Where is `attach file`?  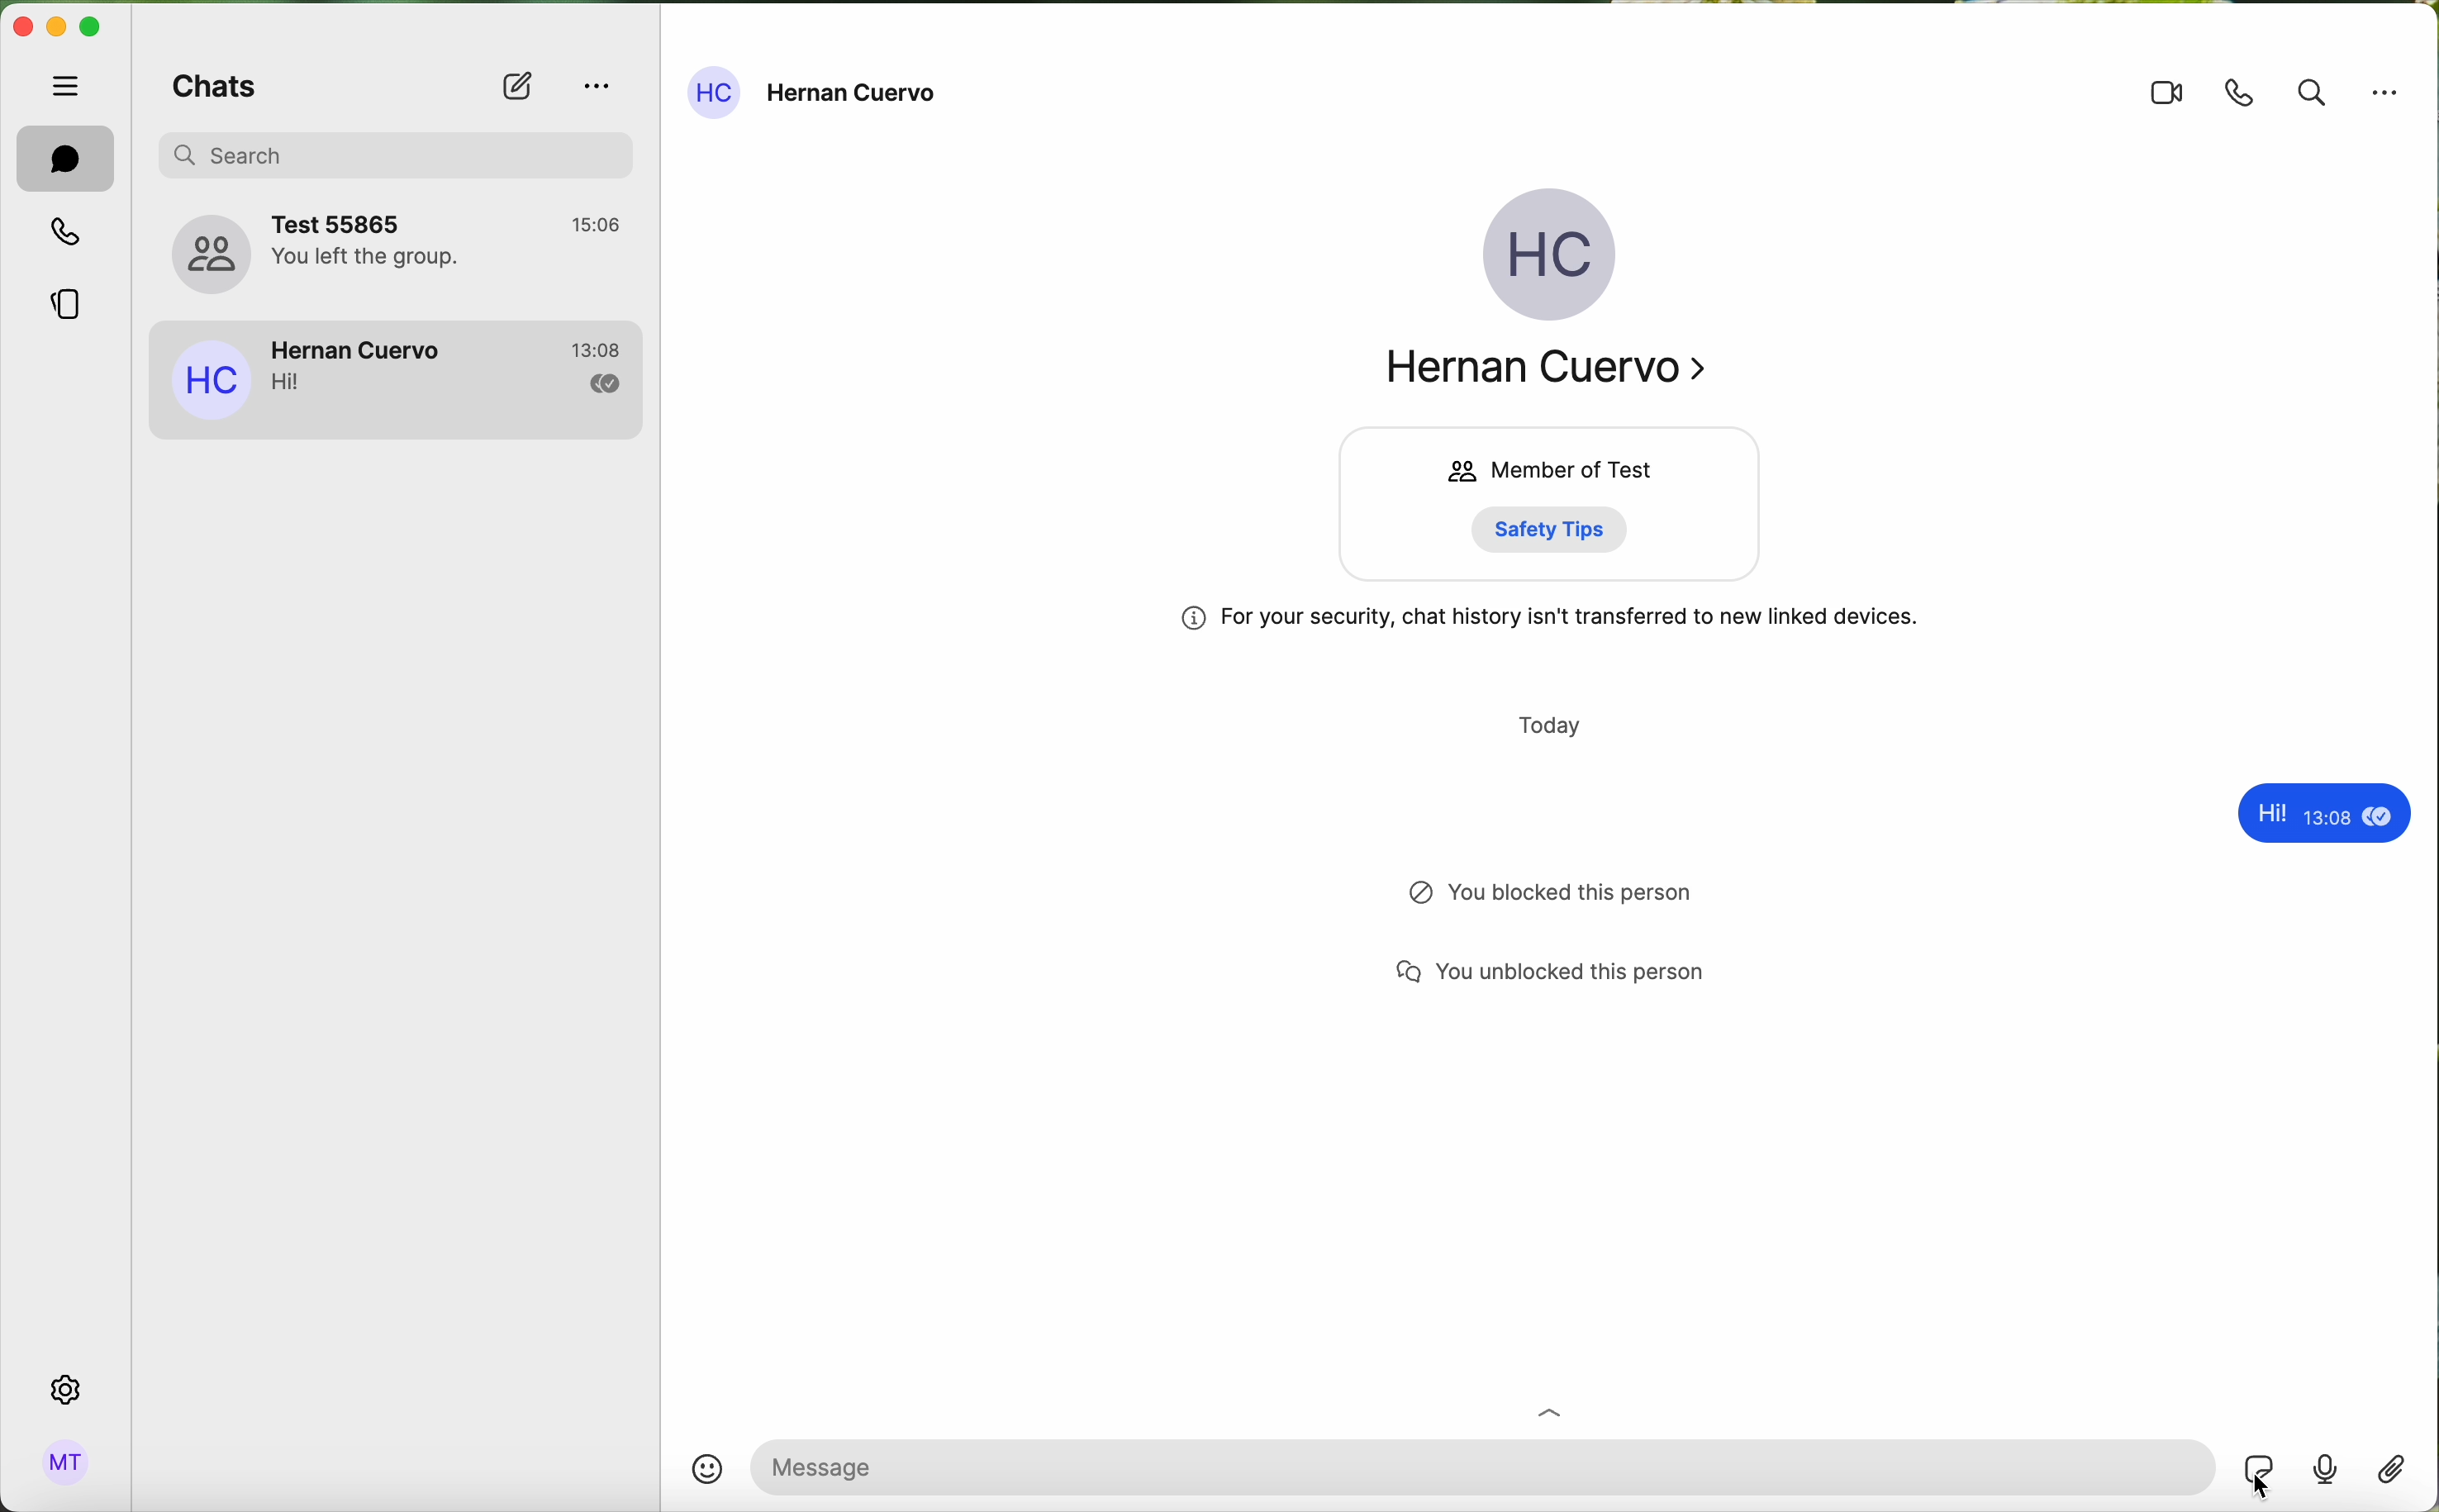
attach file is located at coordinates (2389, 1475).